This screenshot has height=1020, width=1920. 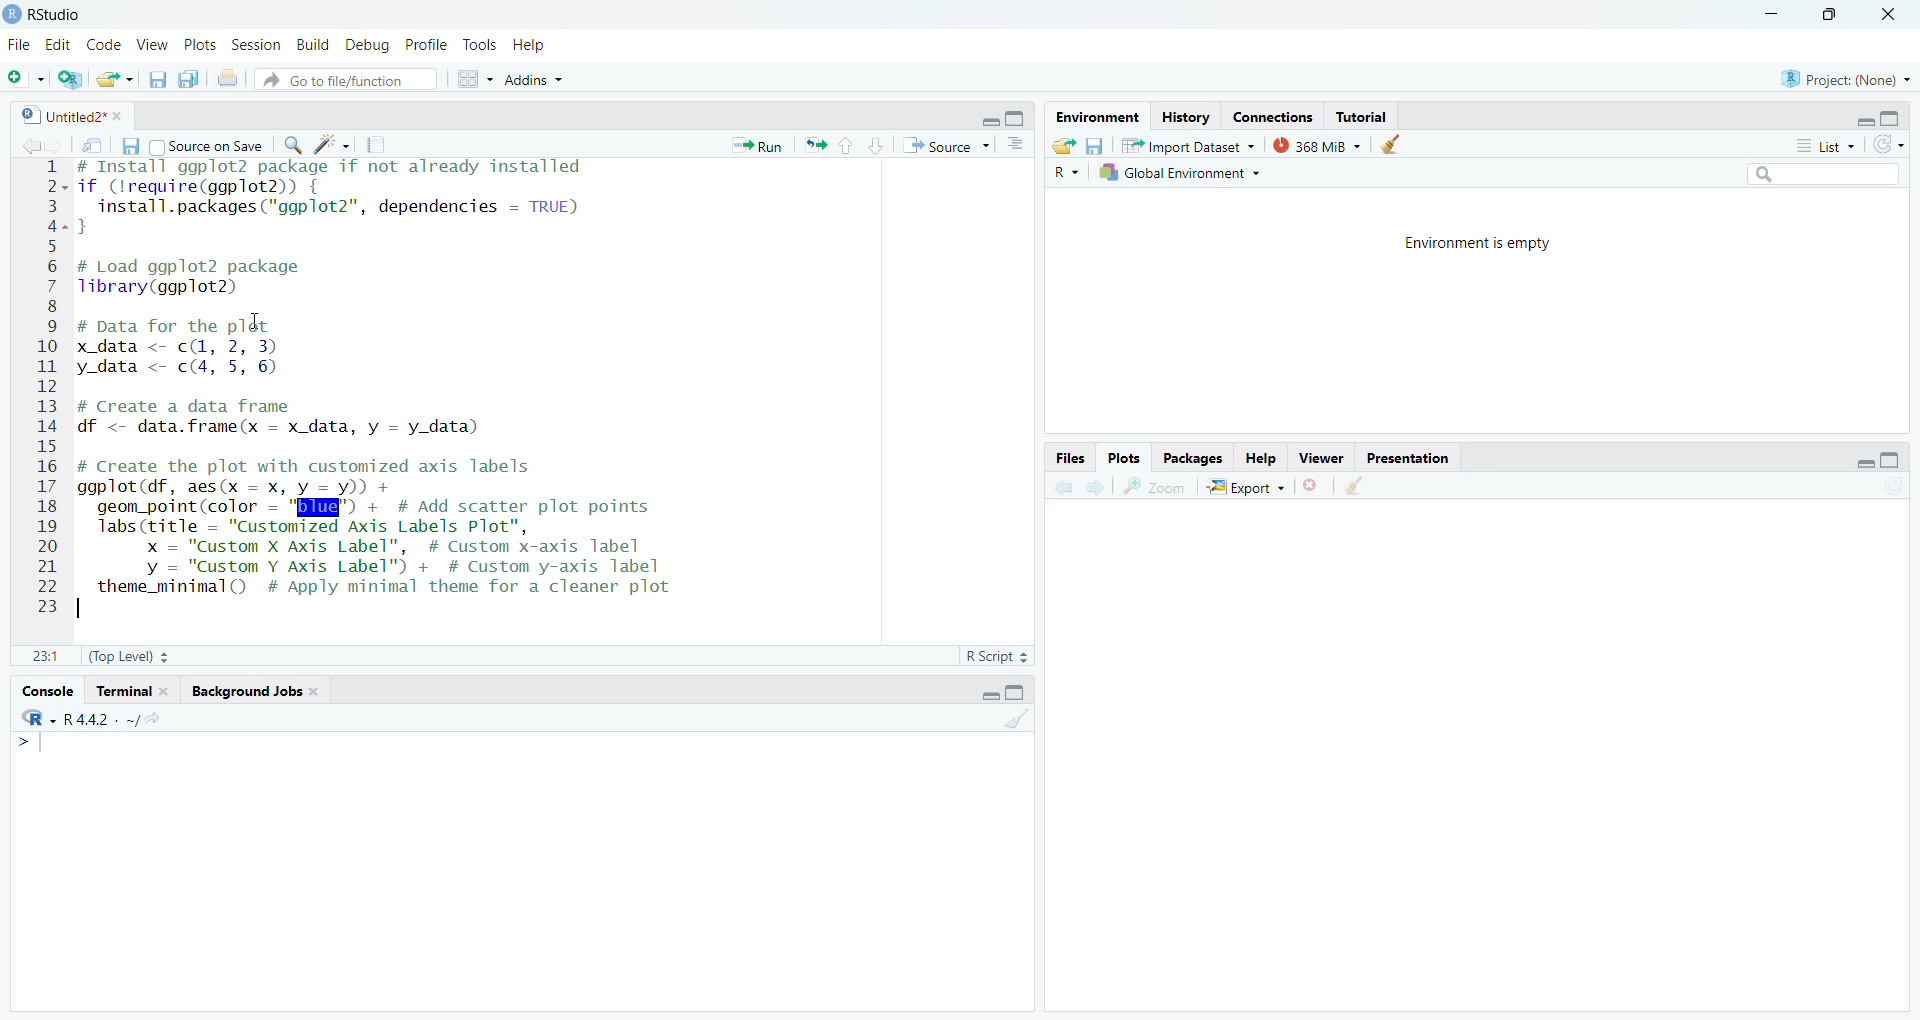 What do you see at coordinates (32, 146) in the screenshot?
I see `back` at bounding box center [32, 146].